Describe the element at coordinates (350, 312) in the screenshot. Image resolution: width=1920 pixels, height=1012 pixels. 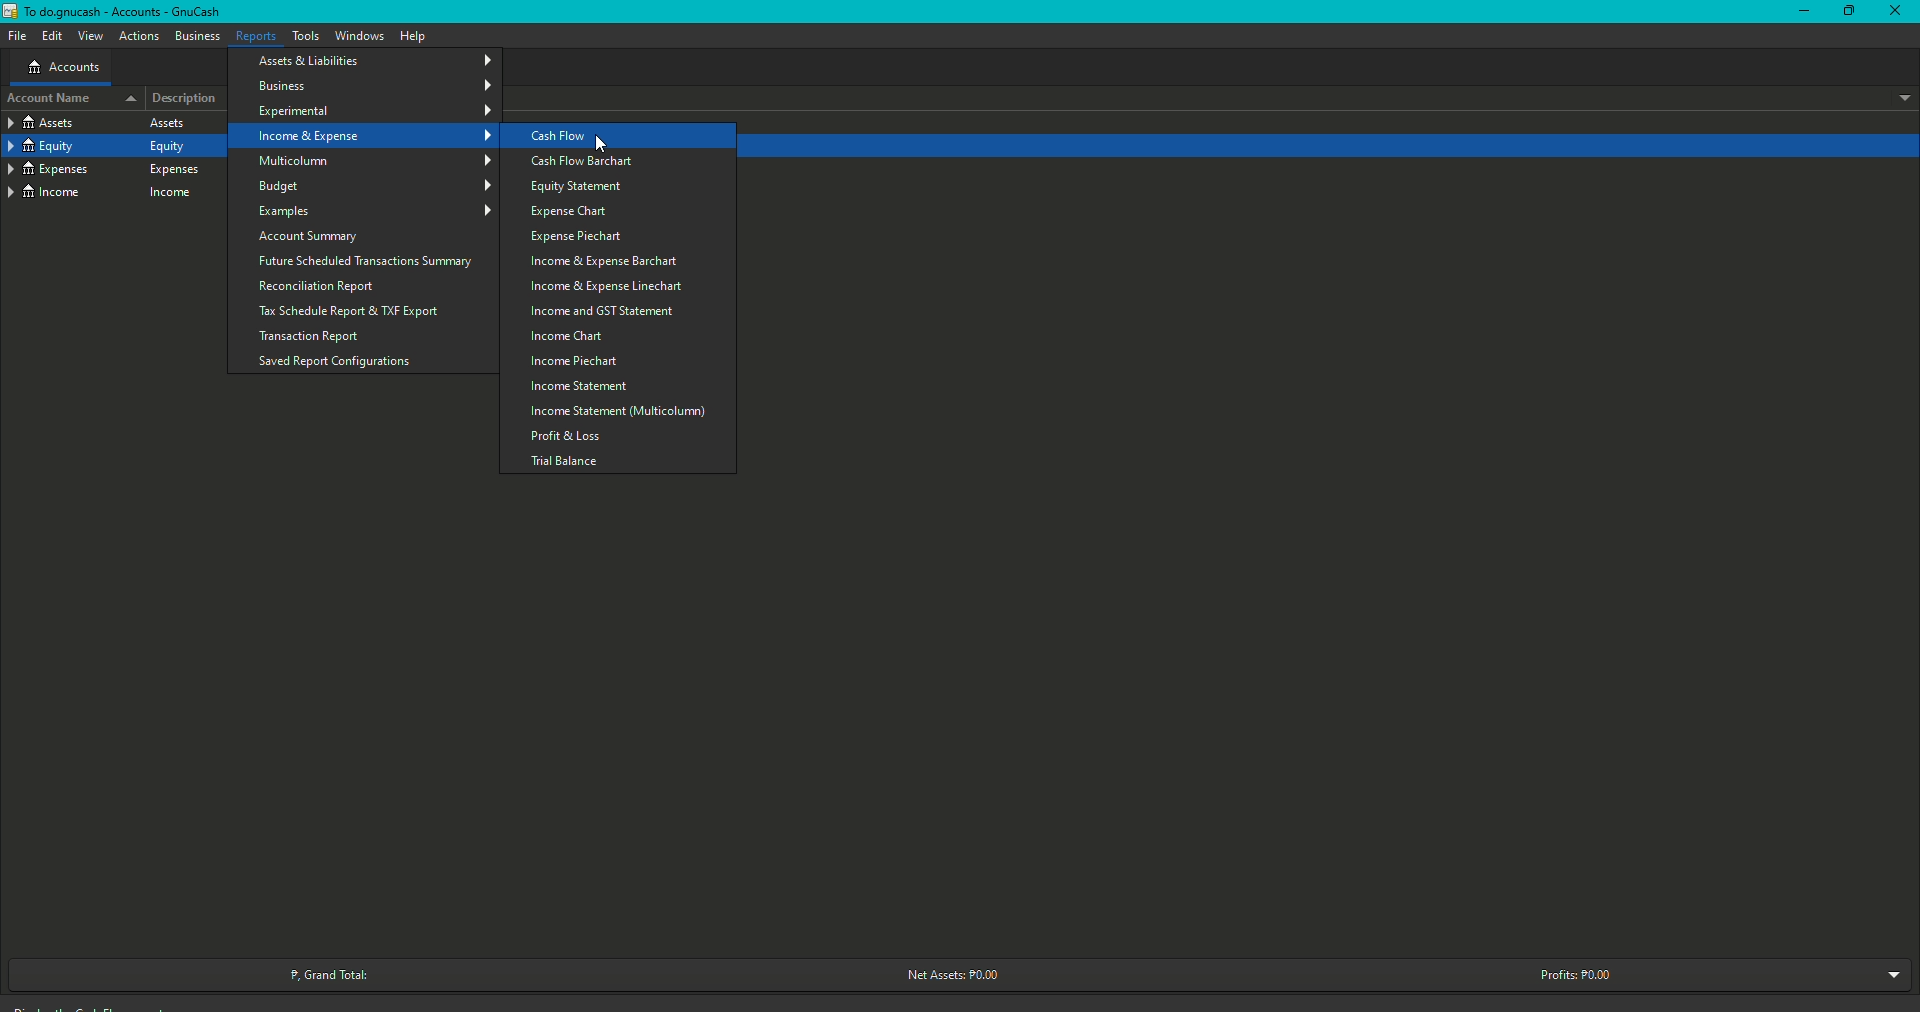
I see `Tax Schedule Report` at that location.